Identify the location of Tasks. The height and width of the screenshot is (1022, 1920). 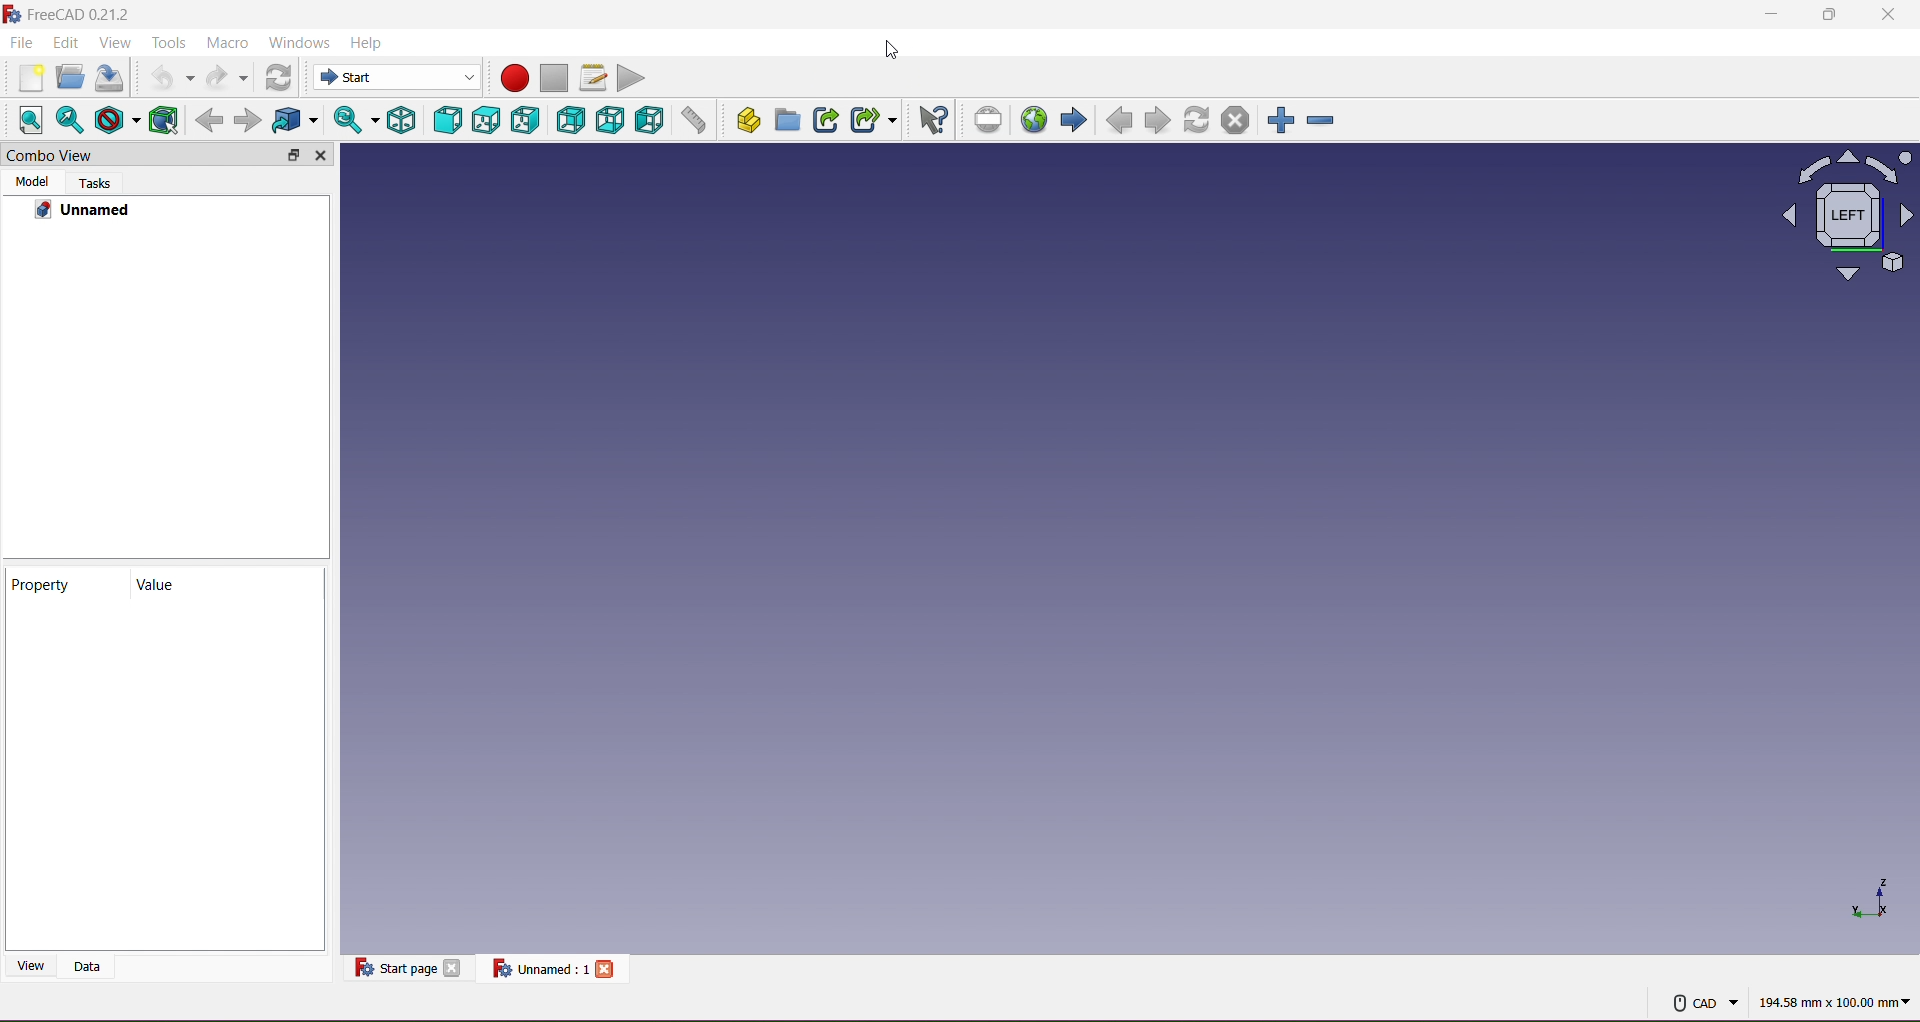
(95, 184).